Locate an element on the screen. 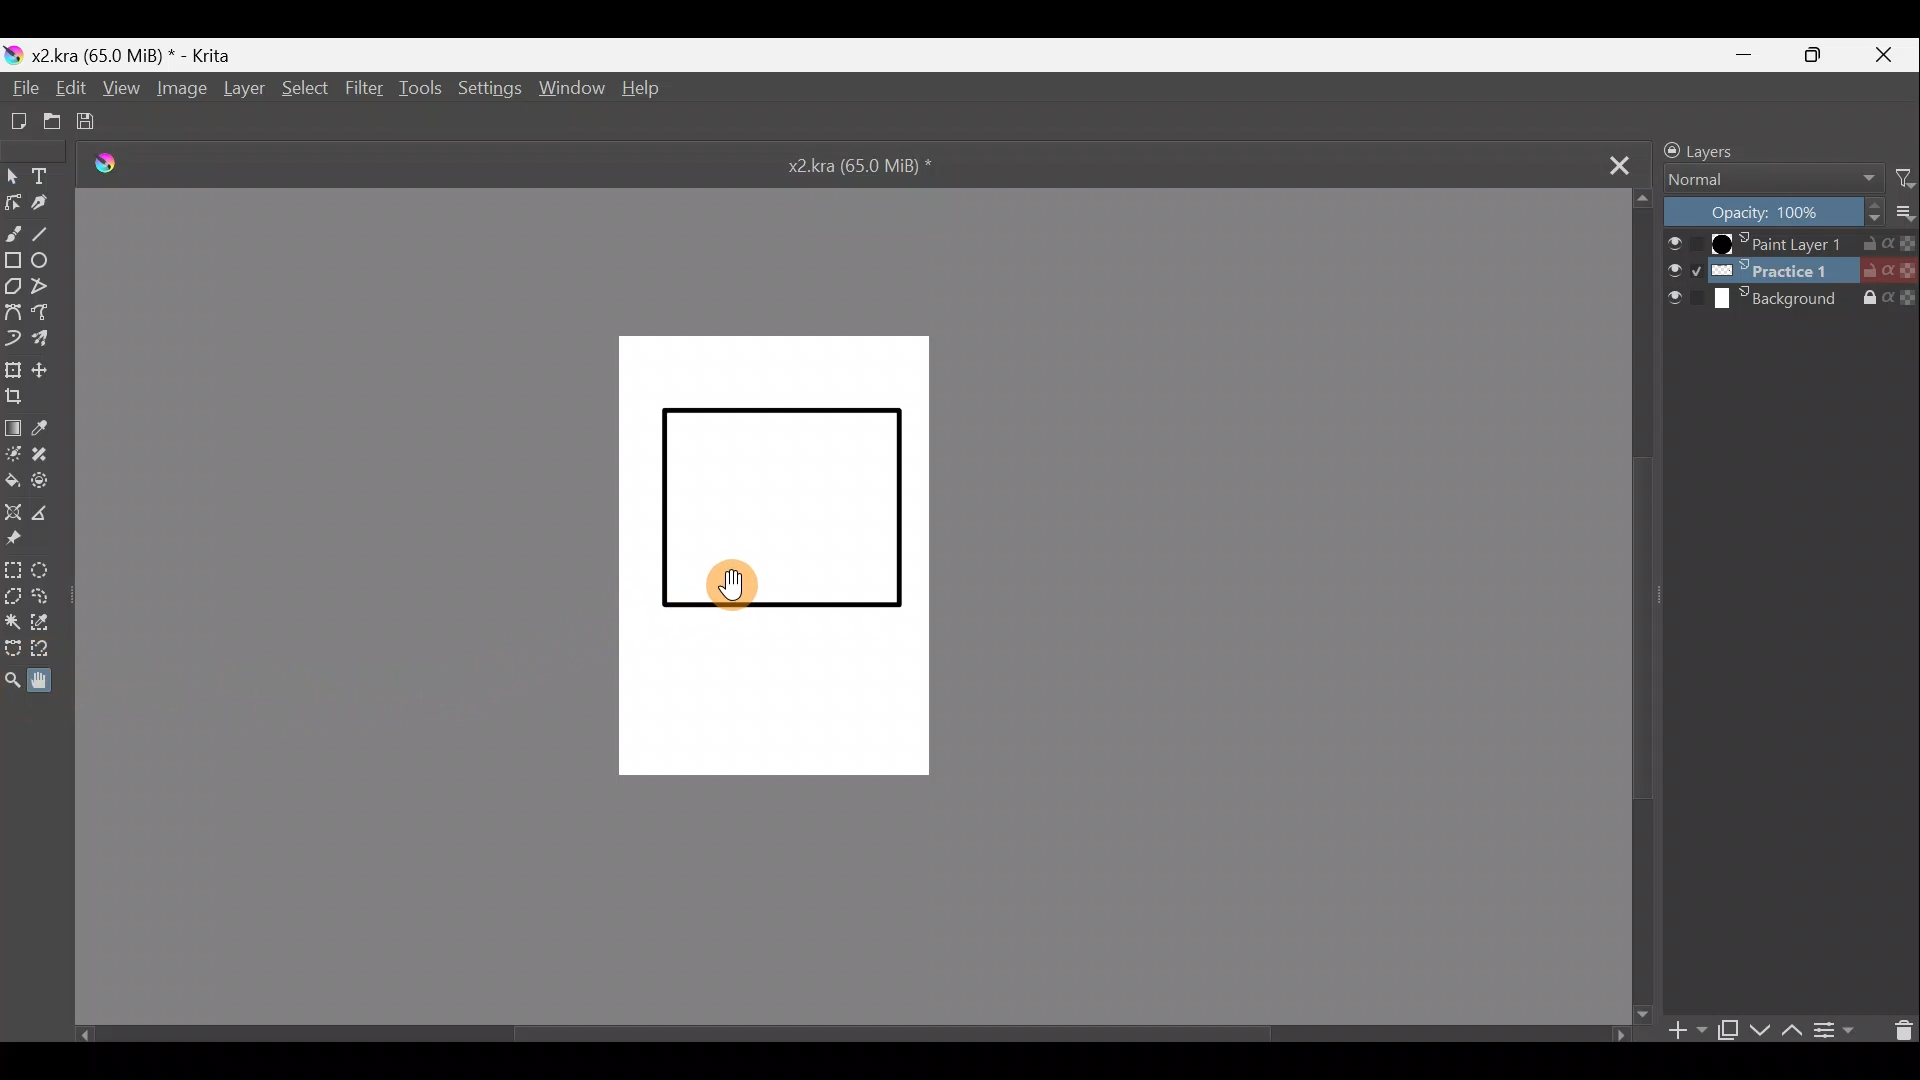 The height and width of the screenshot is (1080, 1920). Logo is located at coordinates (106, 165).